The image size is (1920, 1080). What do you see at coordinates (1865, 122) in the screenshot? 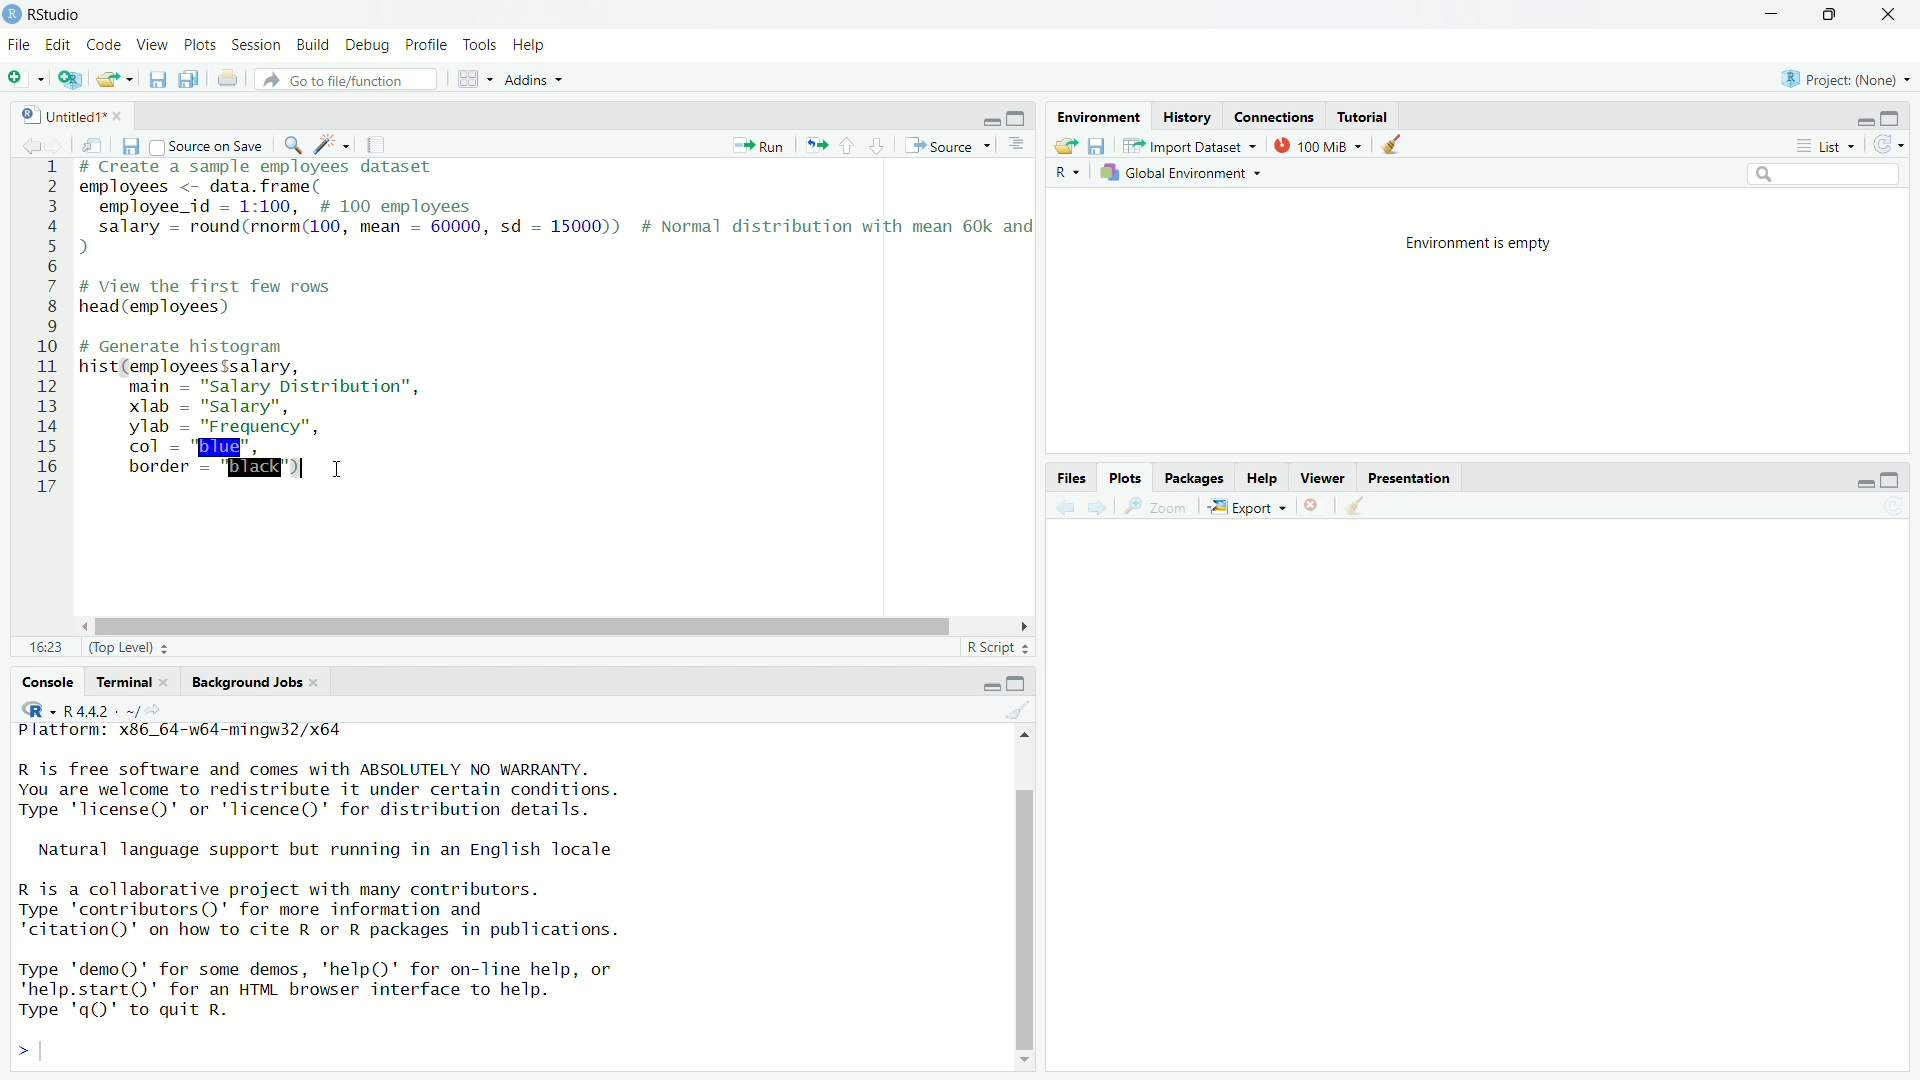
I see `minimise` at bounding box center [1865, 122].